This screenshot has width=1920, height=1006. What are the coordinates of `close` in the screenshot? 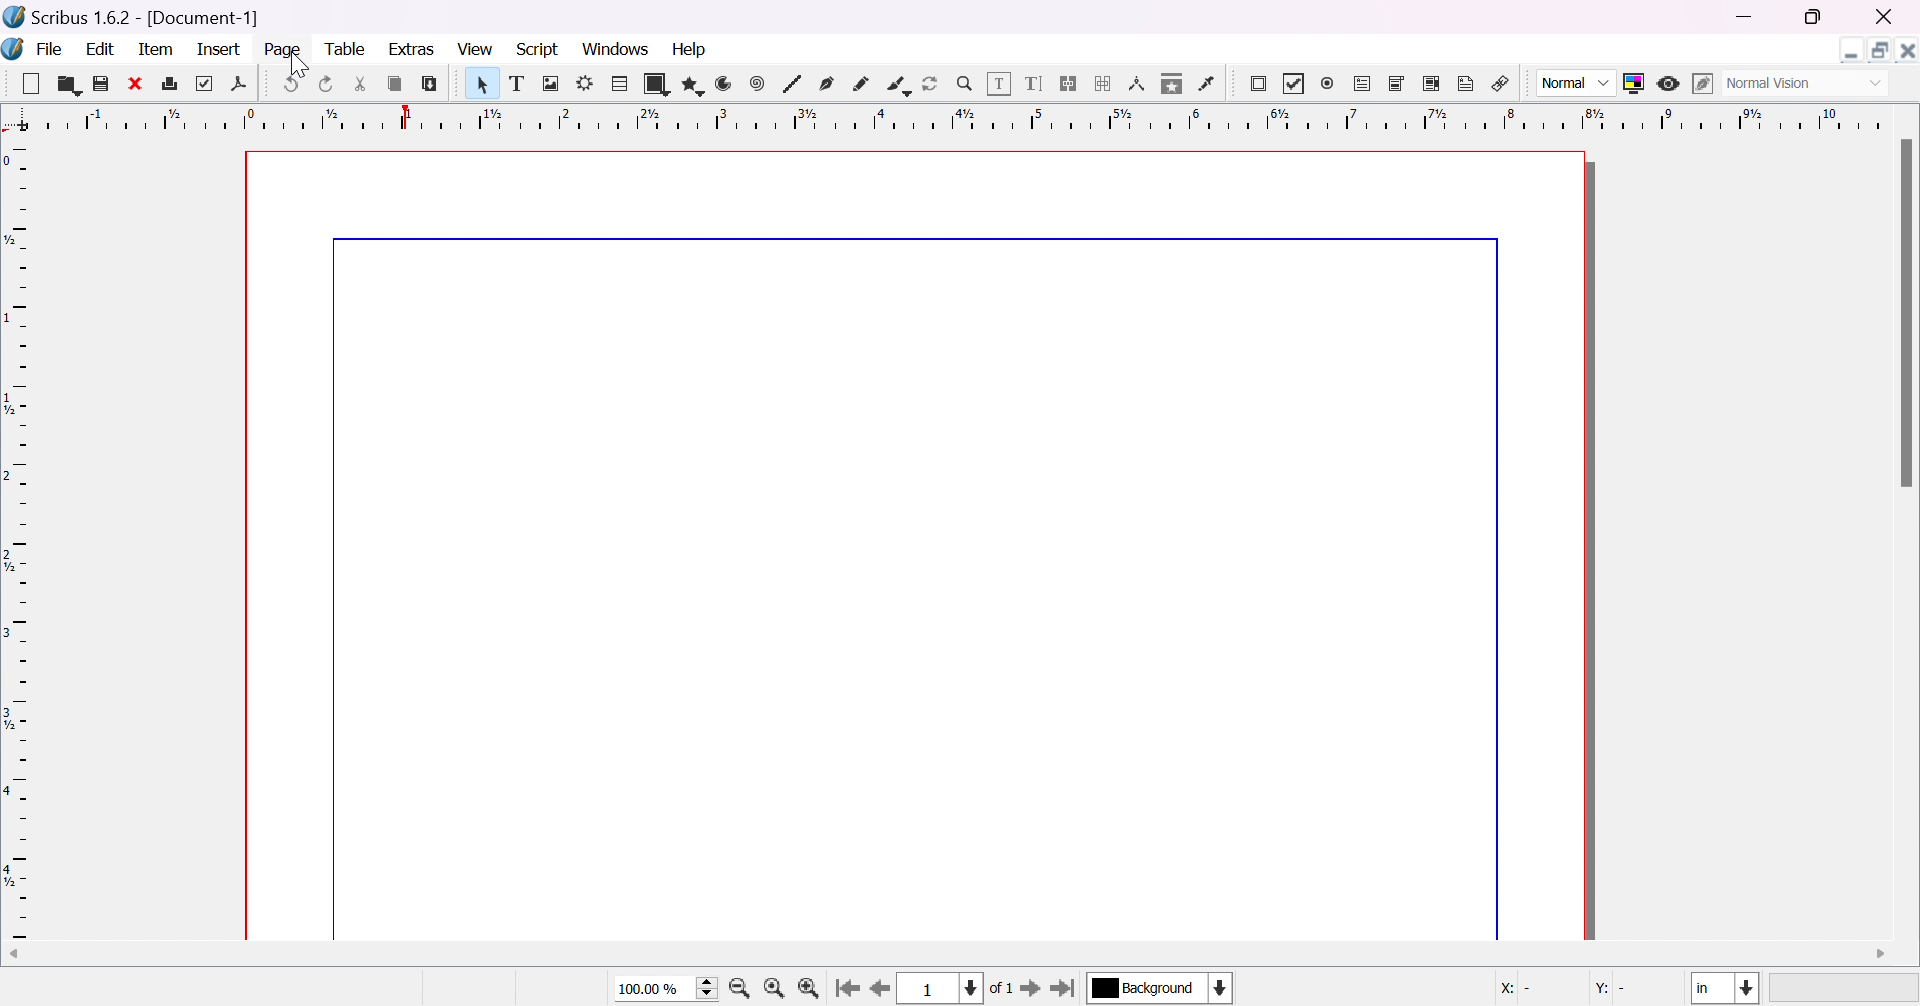 It's located at (1890, 14).